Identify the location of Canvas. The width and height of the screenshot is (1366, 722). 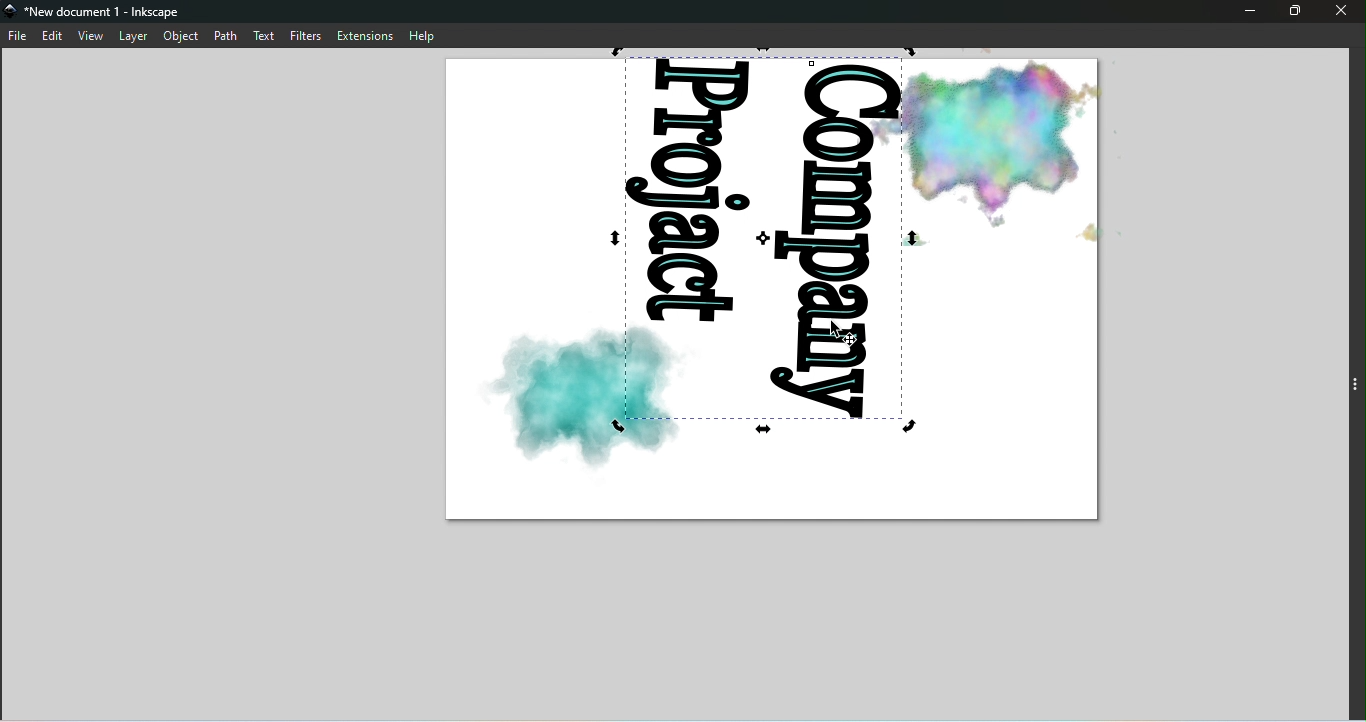
(775, 298).